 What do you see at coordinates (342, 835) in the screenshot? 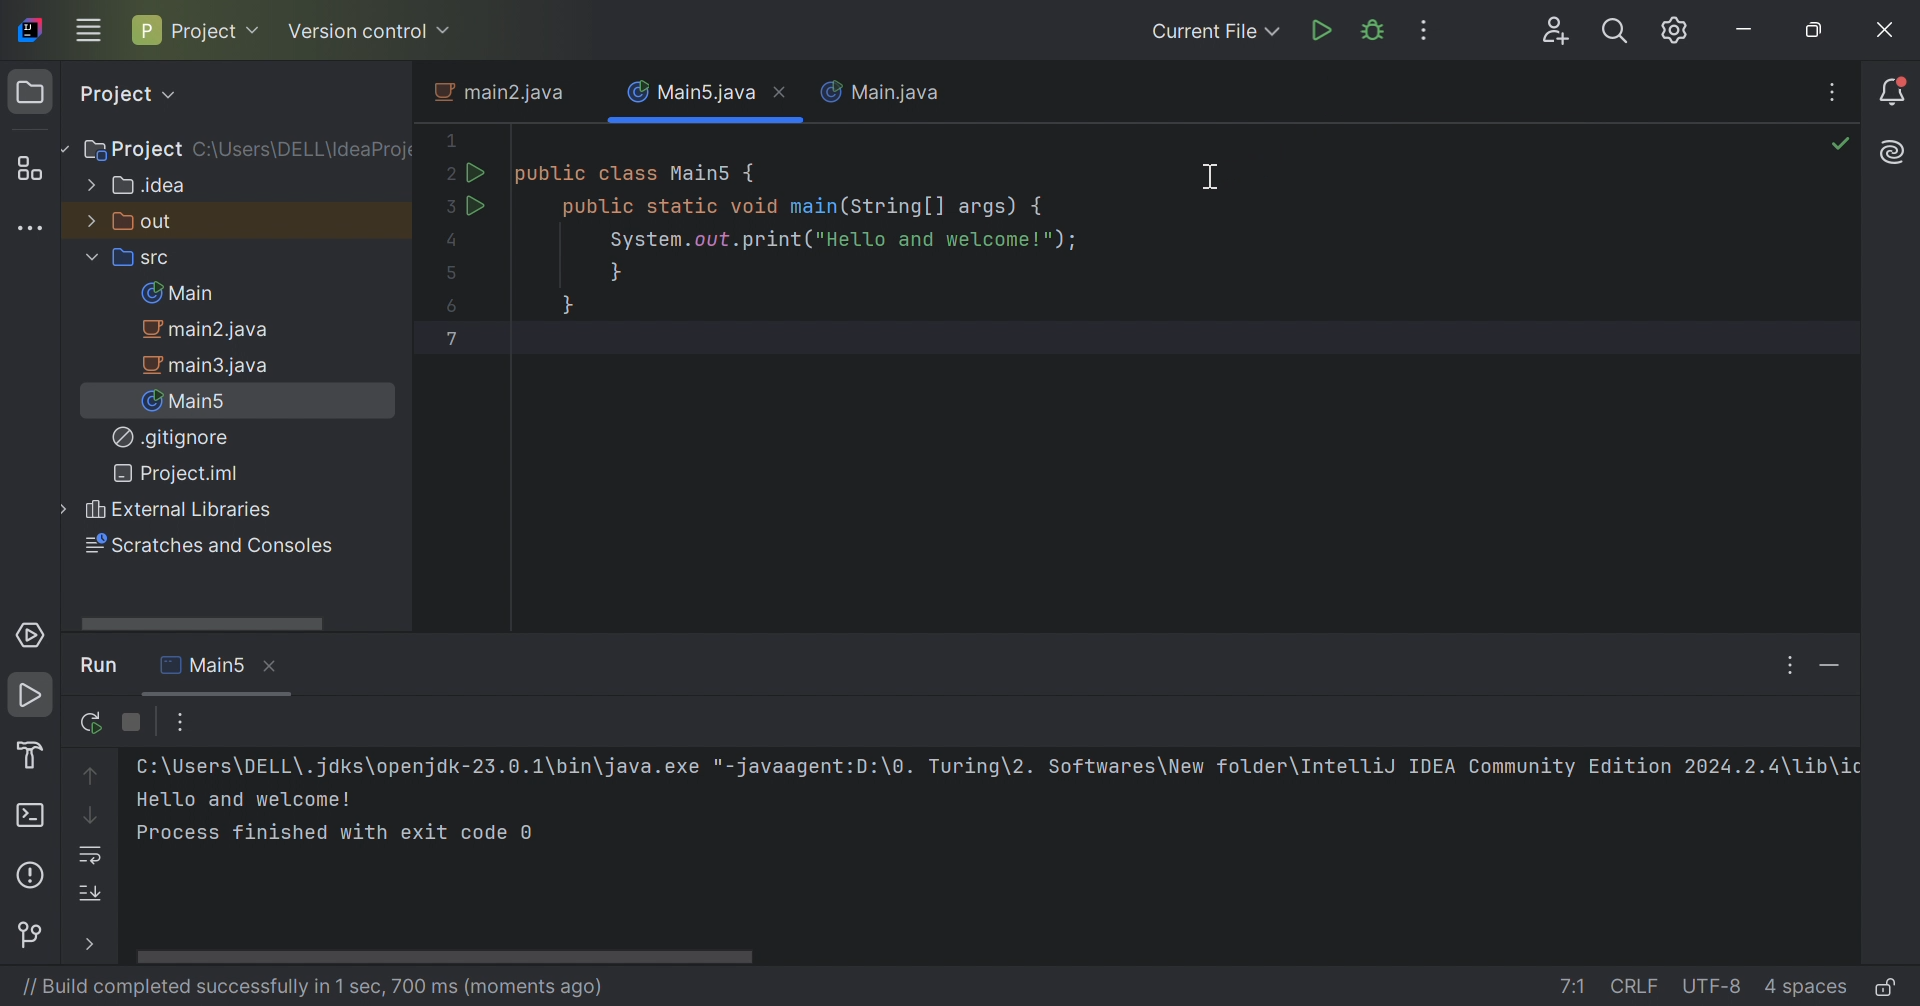
I see `Process finished with exit code 0` at bounding box center [342, 835].